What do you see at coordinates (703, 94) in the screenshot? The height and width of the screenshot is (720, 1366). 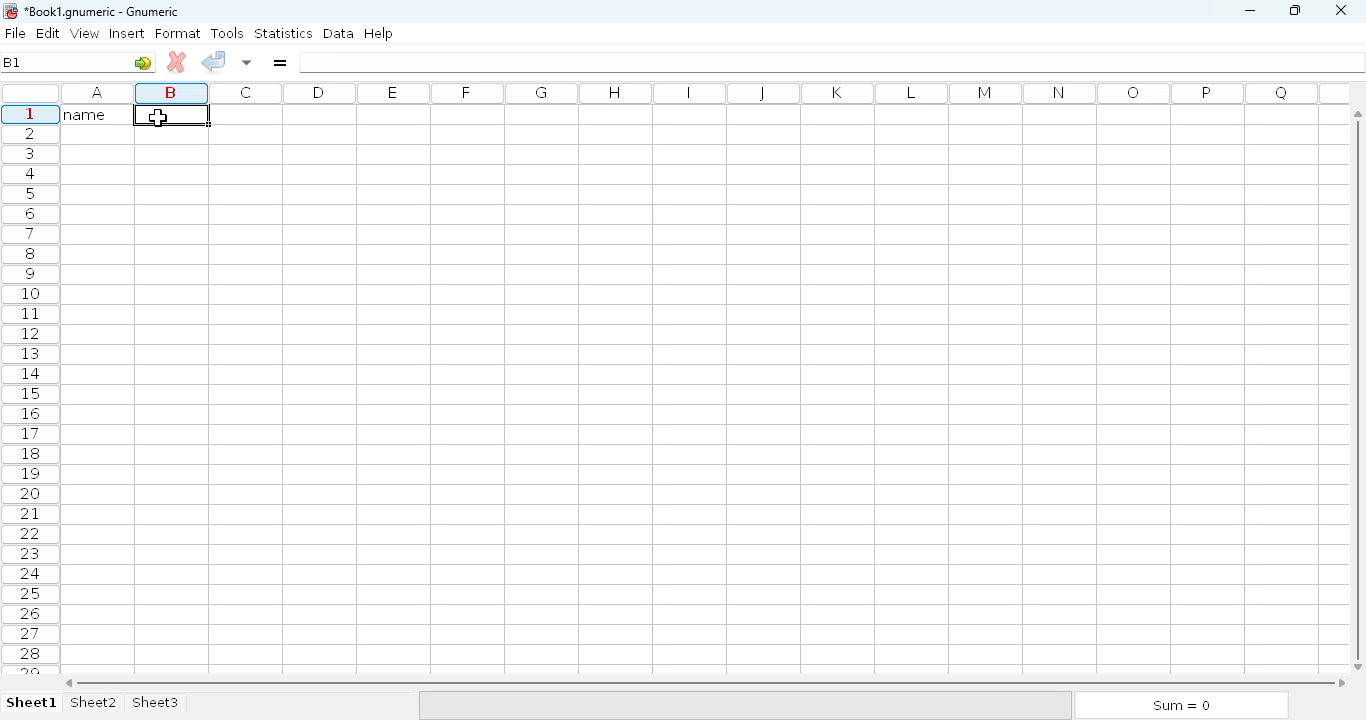 I see `column` at bounding box center [703, 94].